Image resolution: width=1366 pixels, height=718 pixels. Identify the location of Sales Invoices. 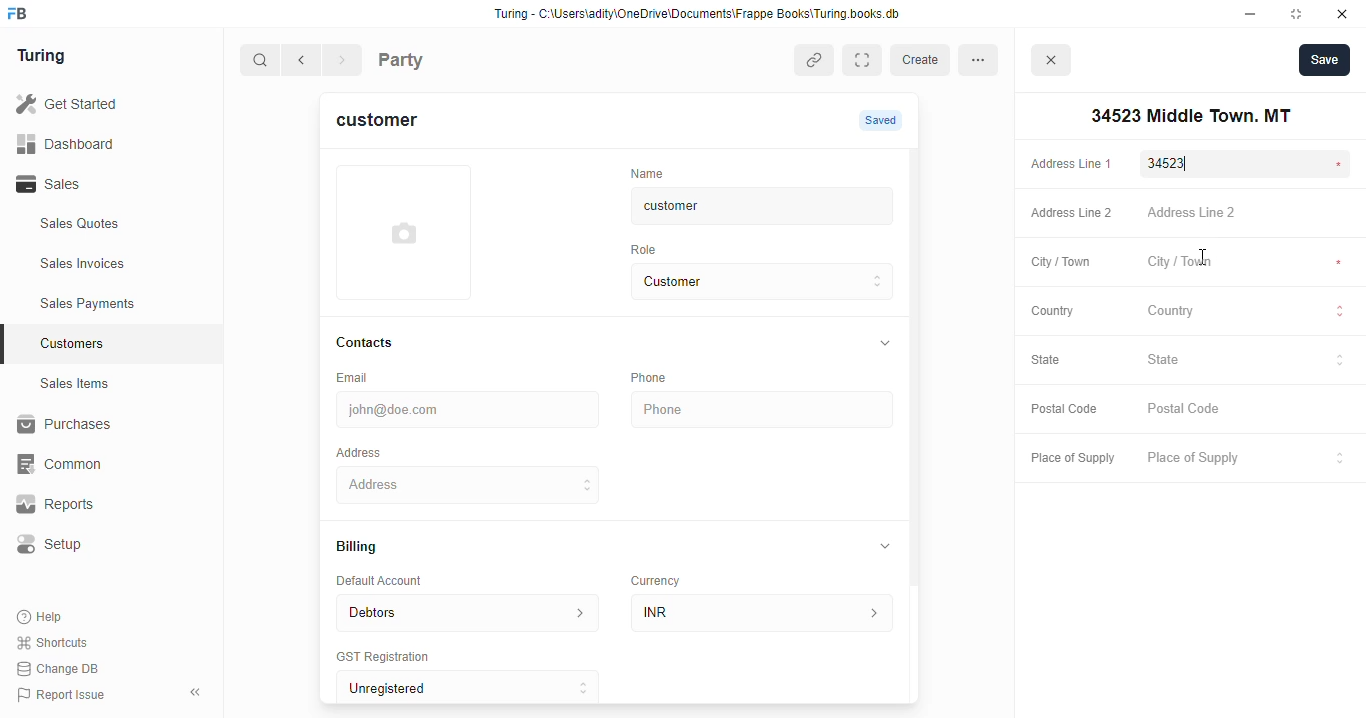
(117, 264).